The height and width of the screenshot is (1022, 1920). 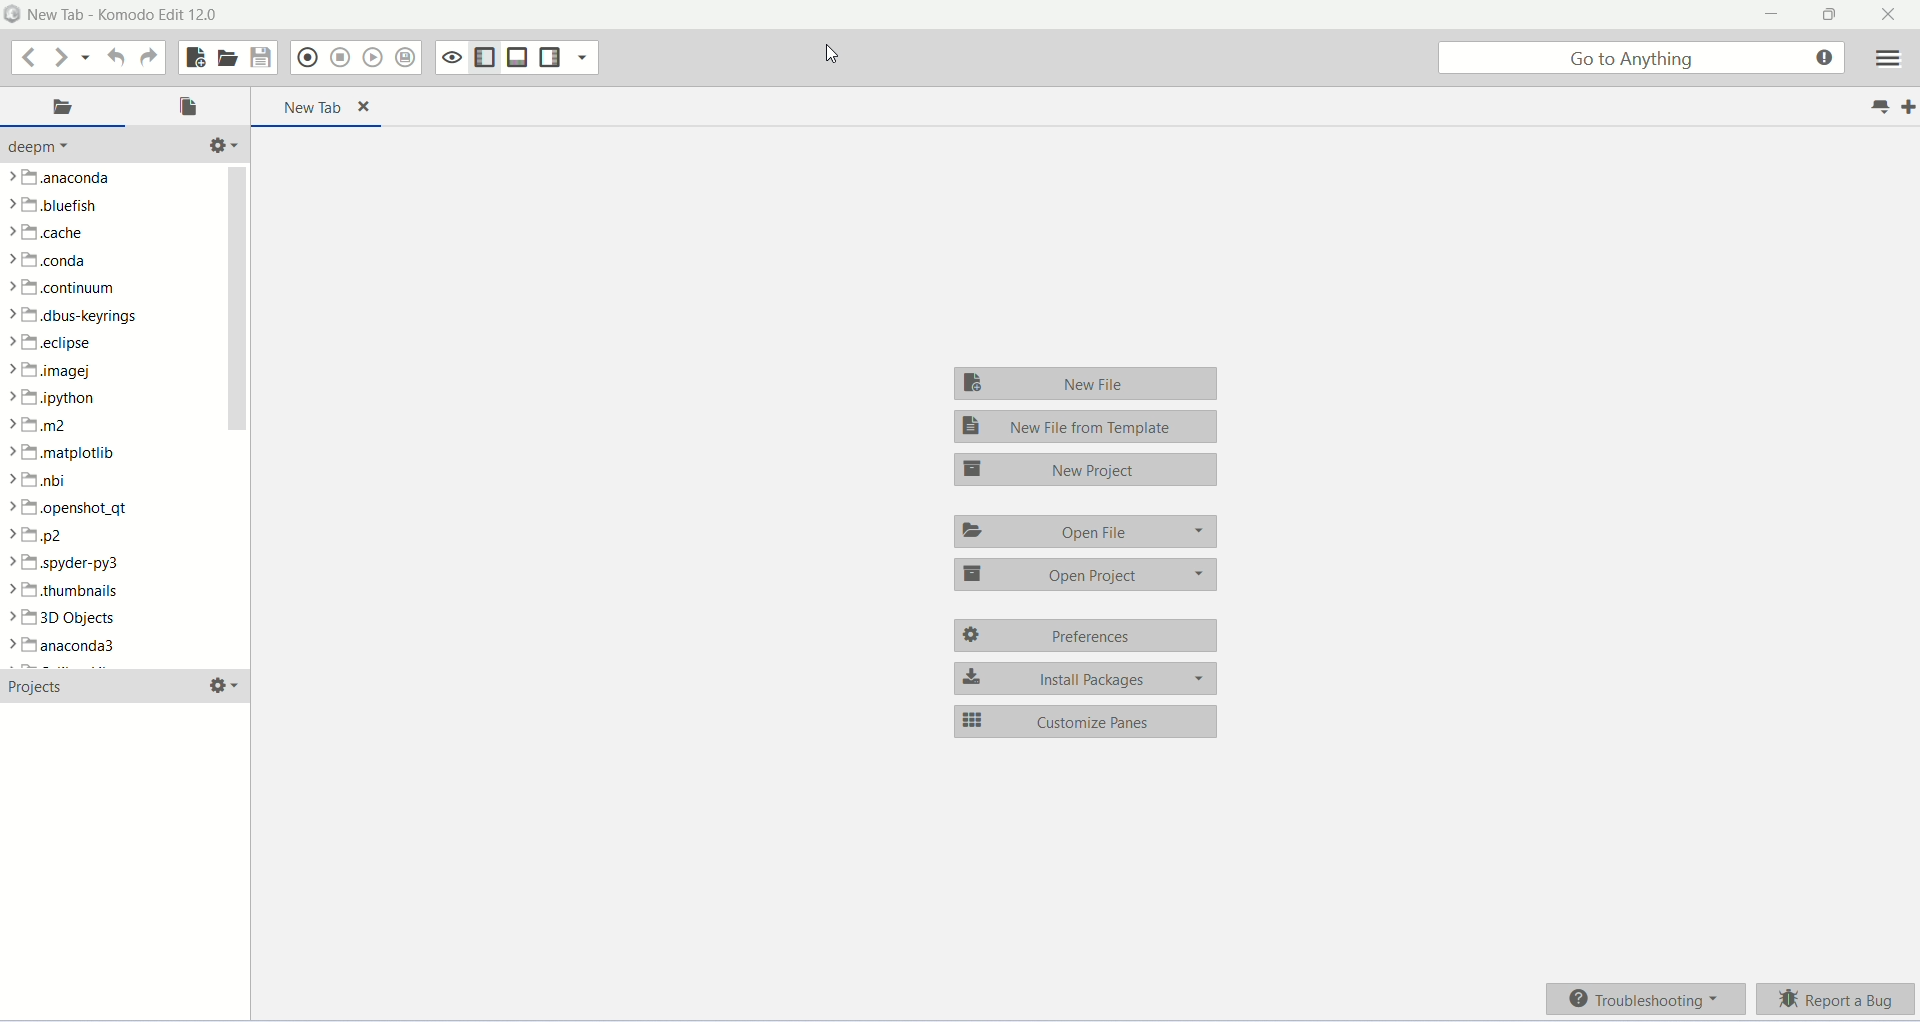 I want to click on save macro to tollbox, so click(x=404, y=58).